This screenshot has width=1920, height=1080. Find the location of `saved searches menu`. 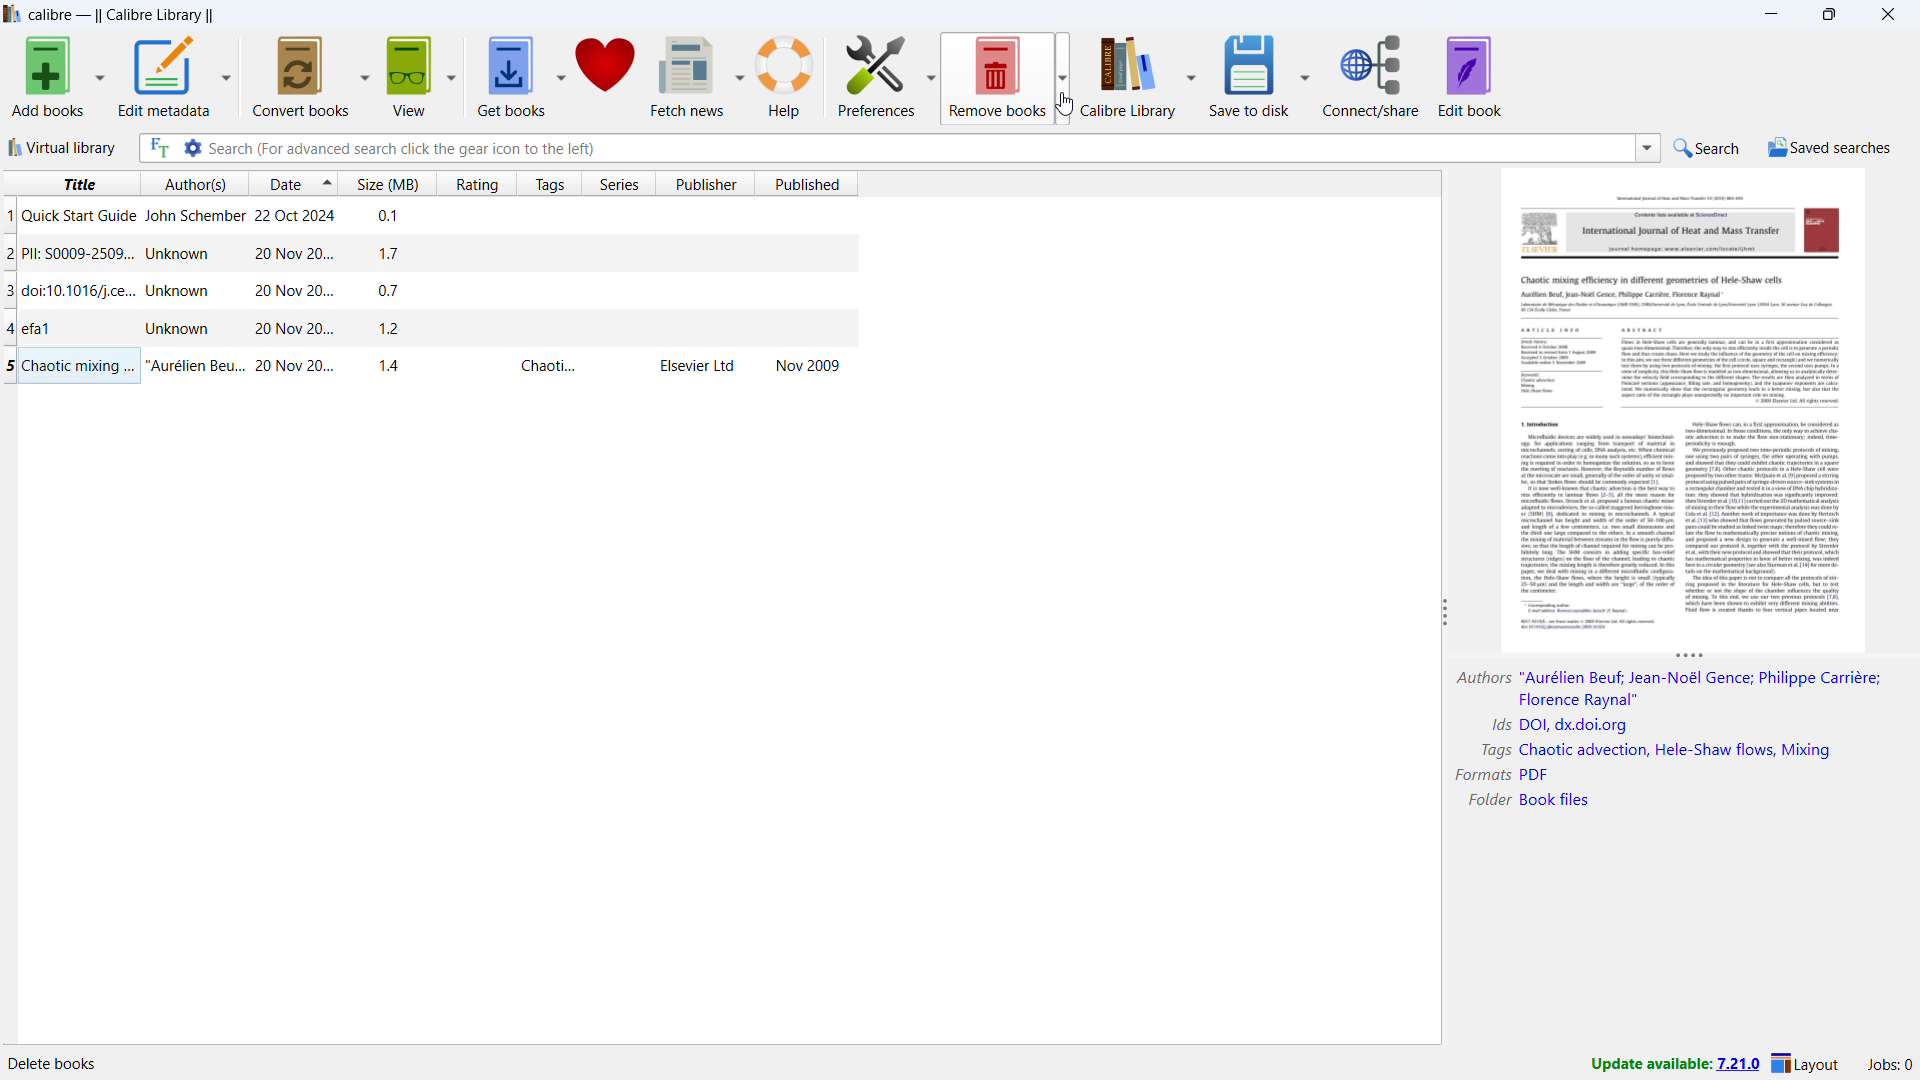

saved searches menu is located at coordinates (1829, 147).